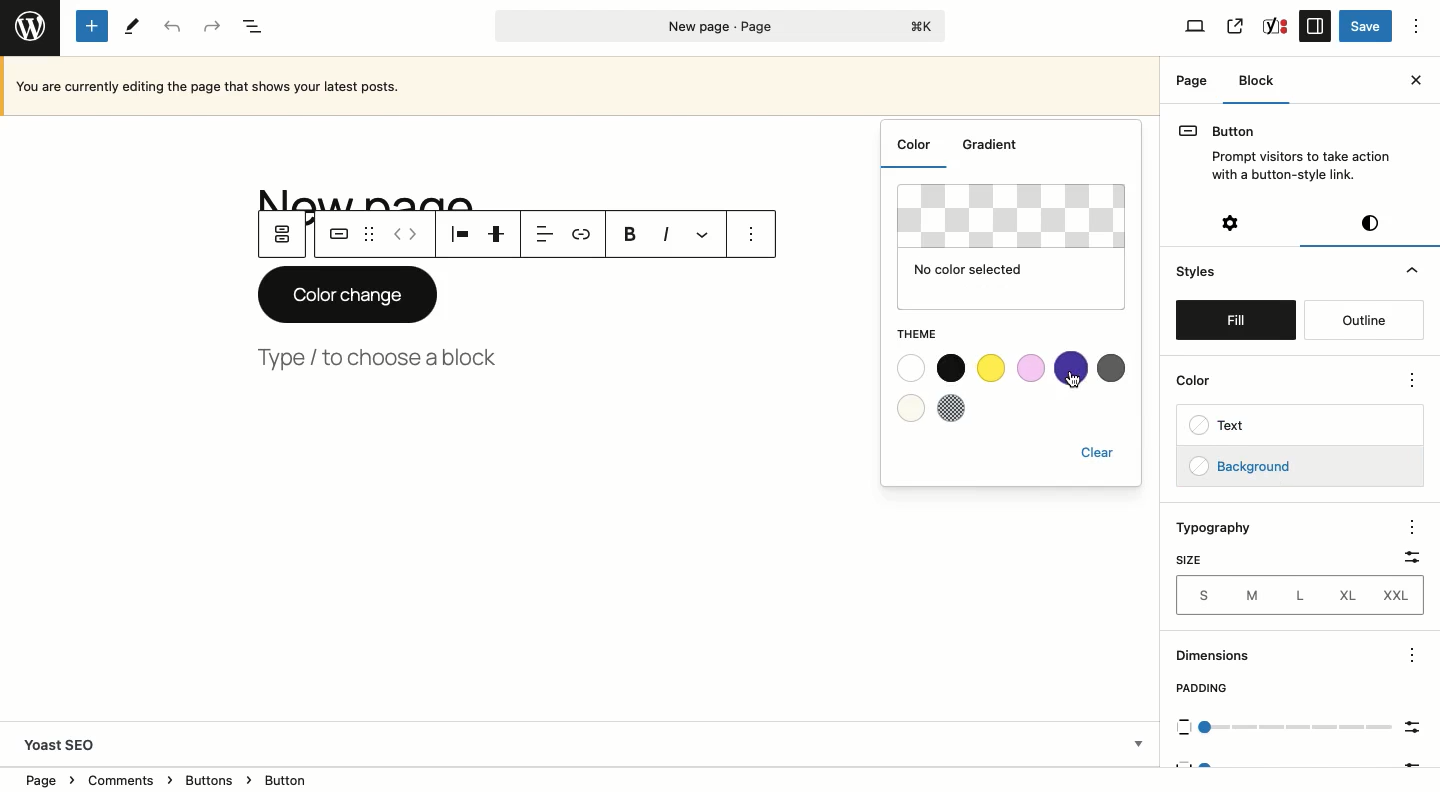  I want to click on More, so click(701, 234).